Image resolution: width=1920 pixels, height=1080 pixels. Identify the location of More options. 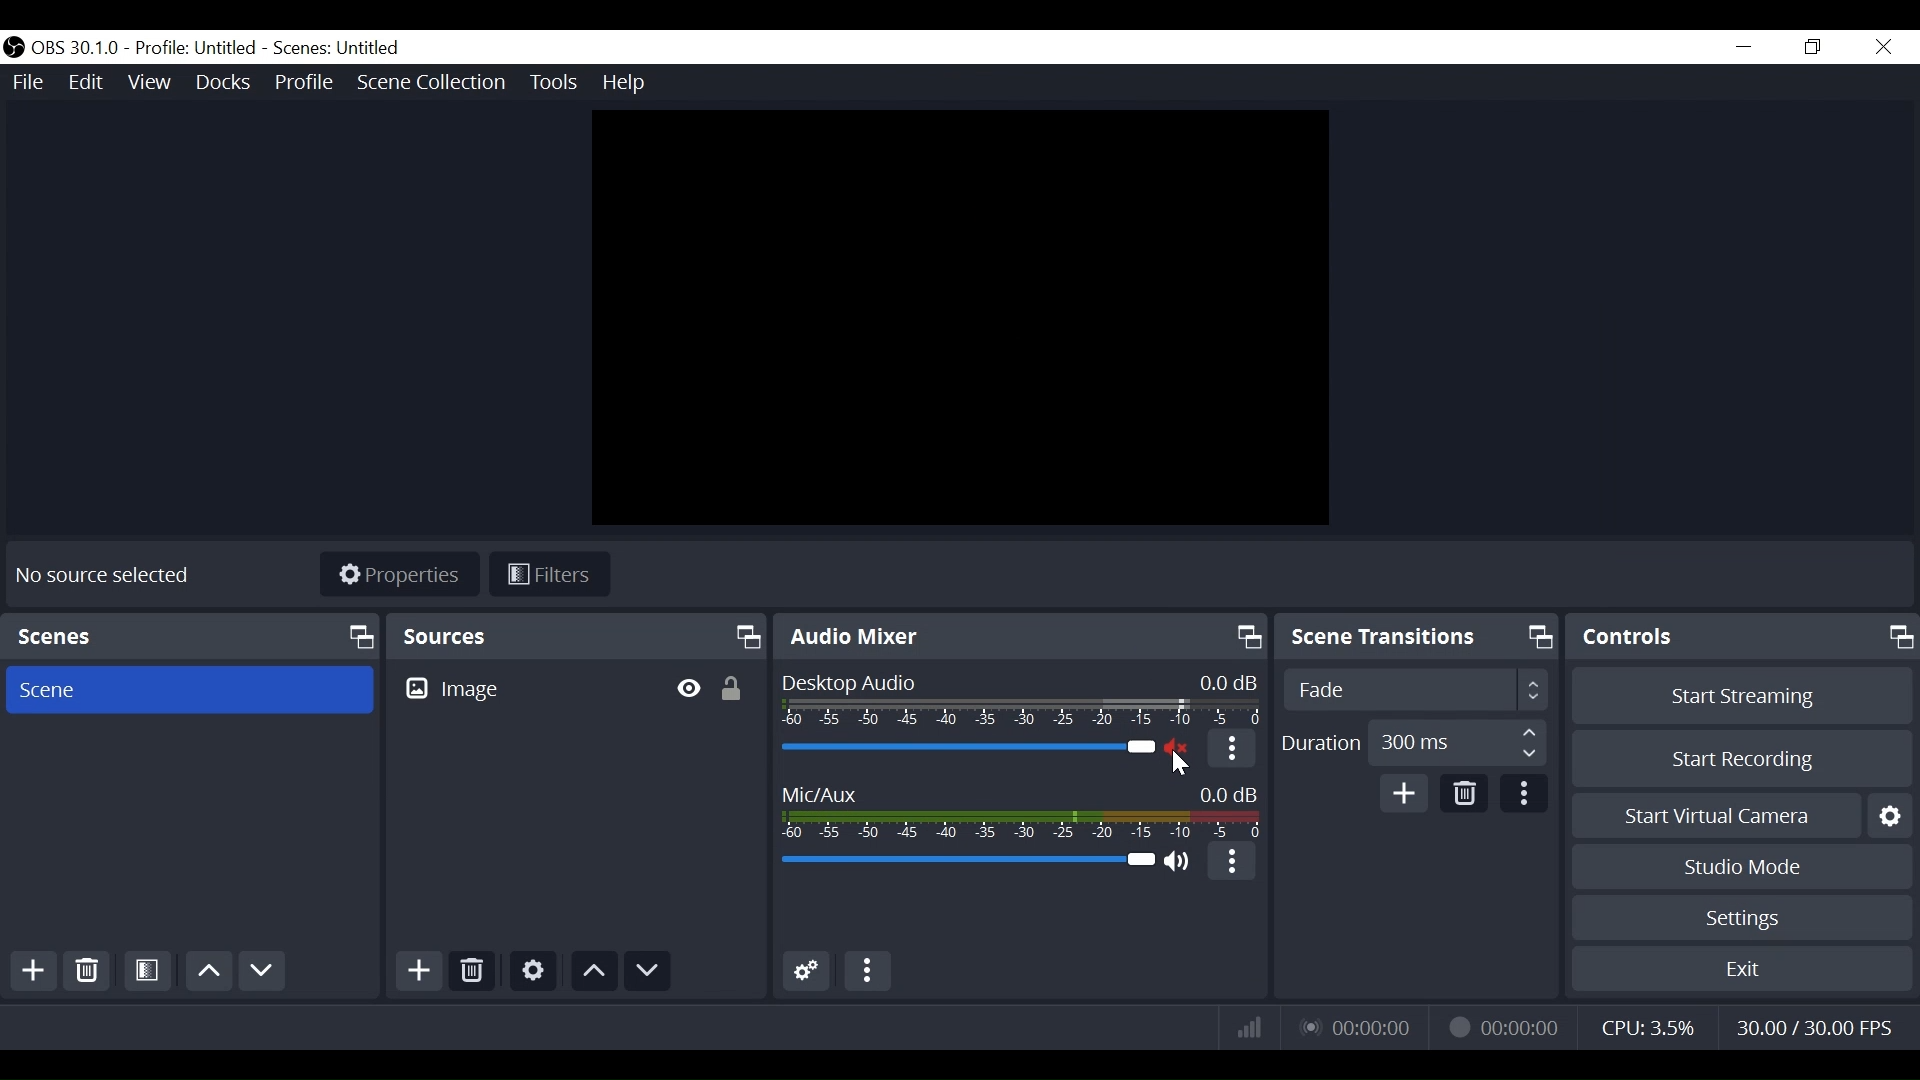
(872, 974).